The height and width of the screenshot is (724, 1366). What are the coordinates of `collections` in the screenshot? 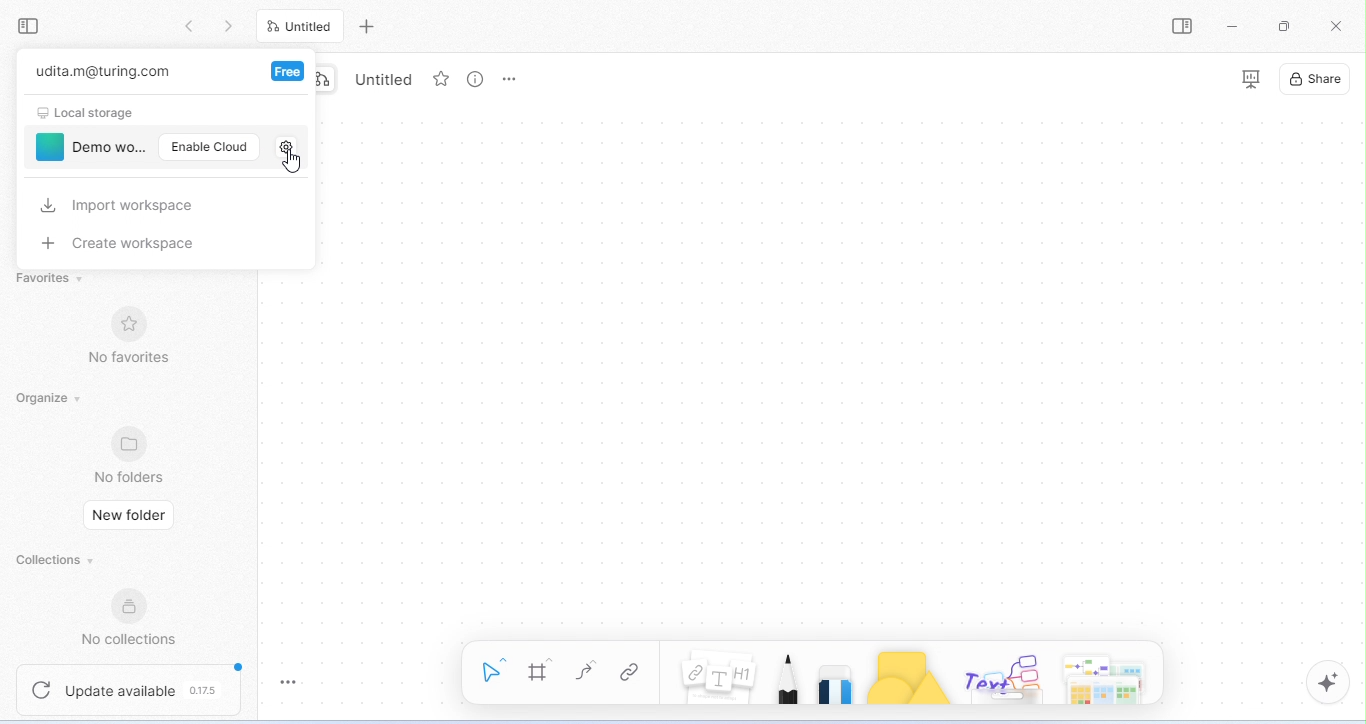 It's located at (53, 562).